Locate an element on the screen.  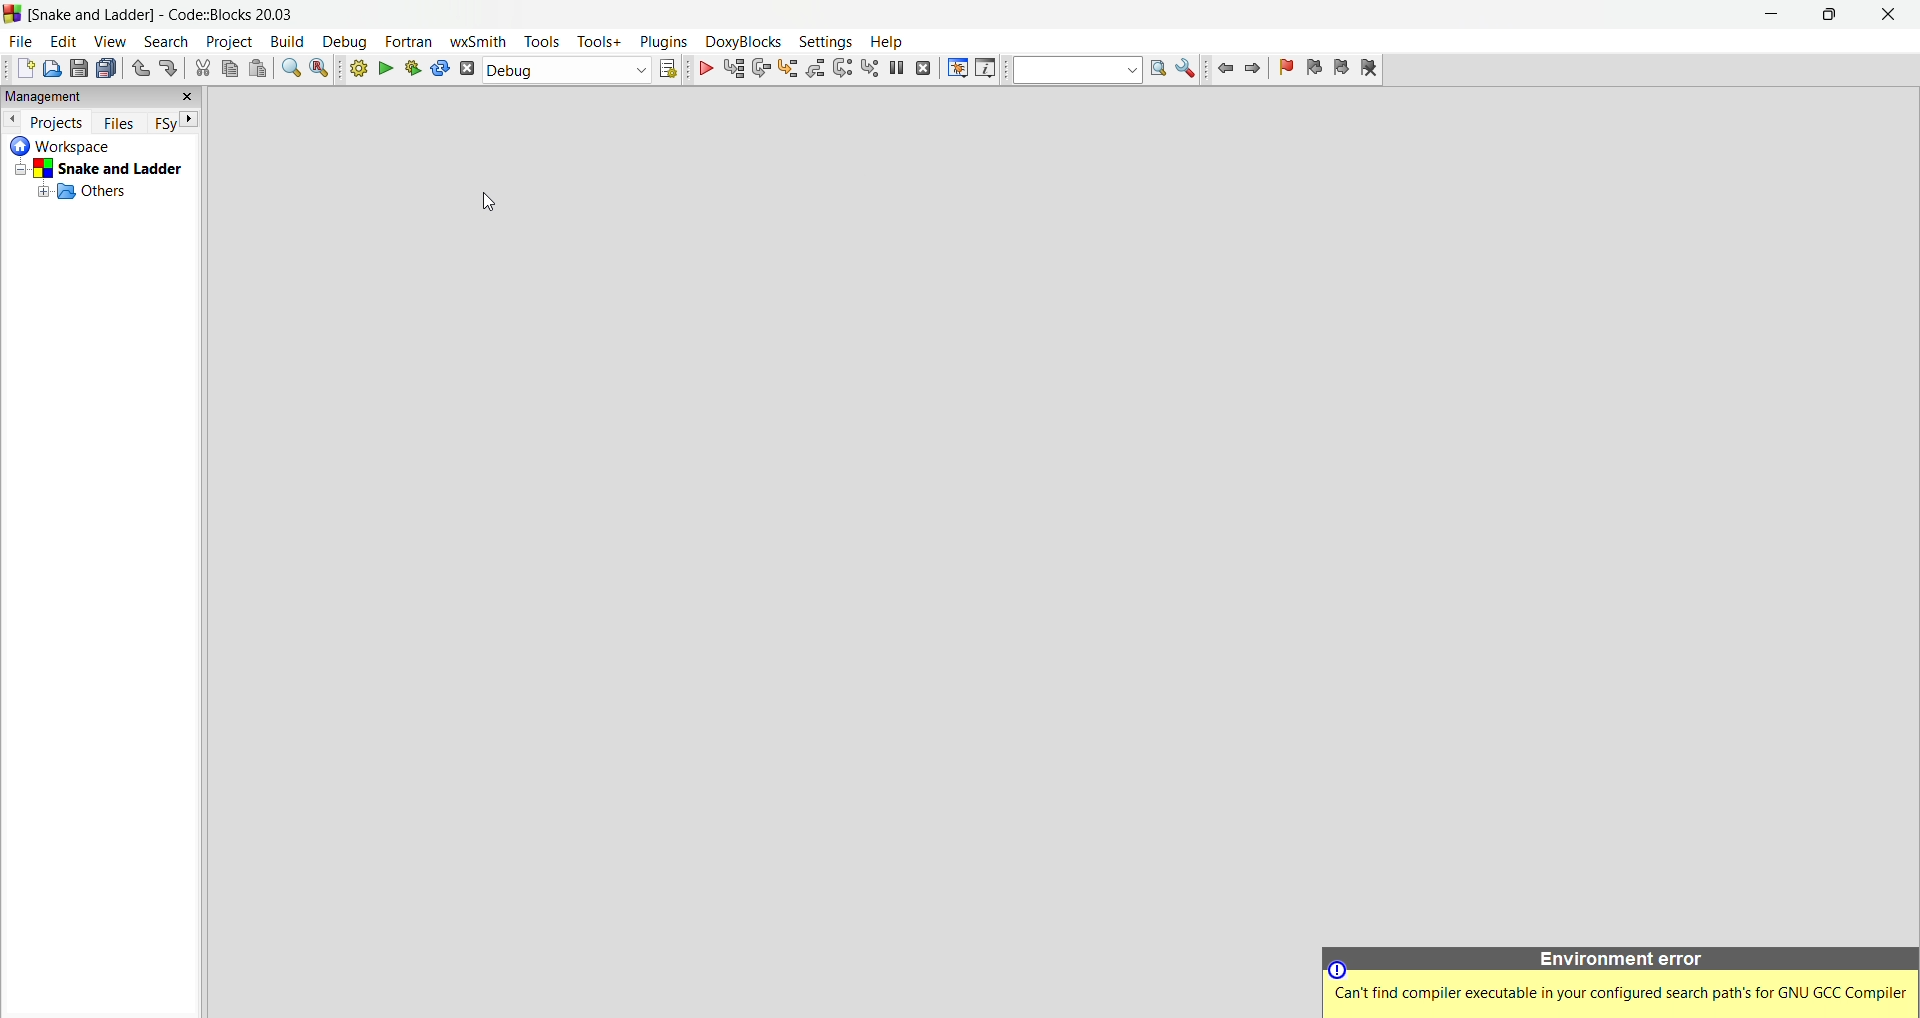
plugins is located at coordinates (660, 41).